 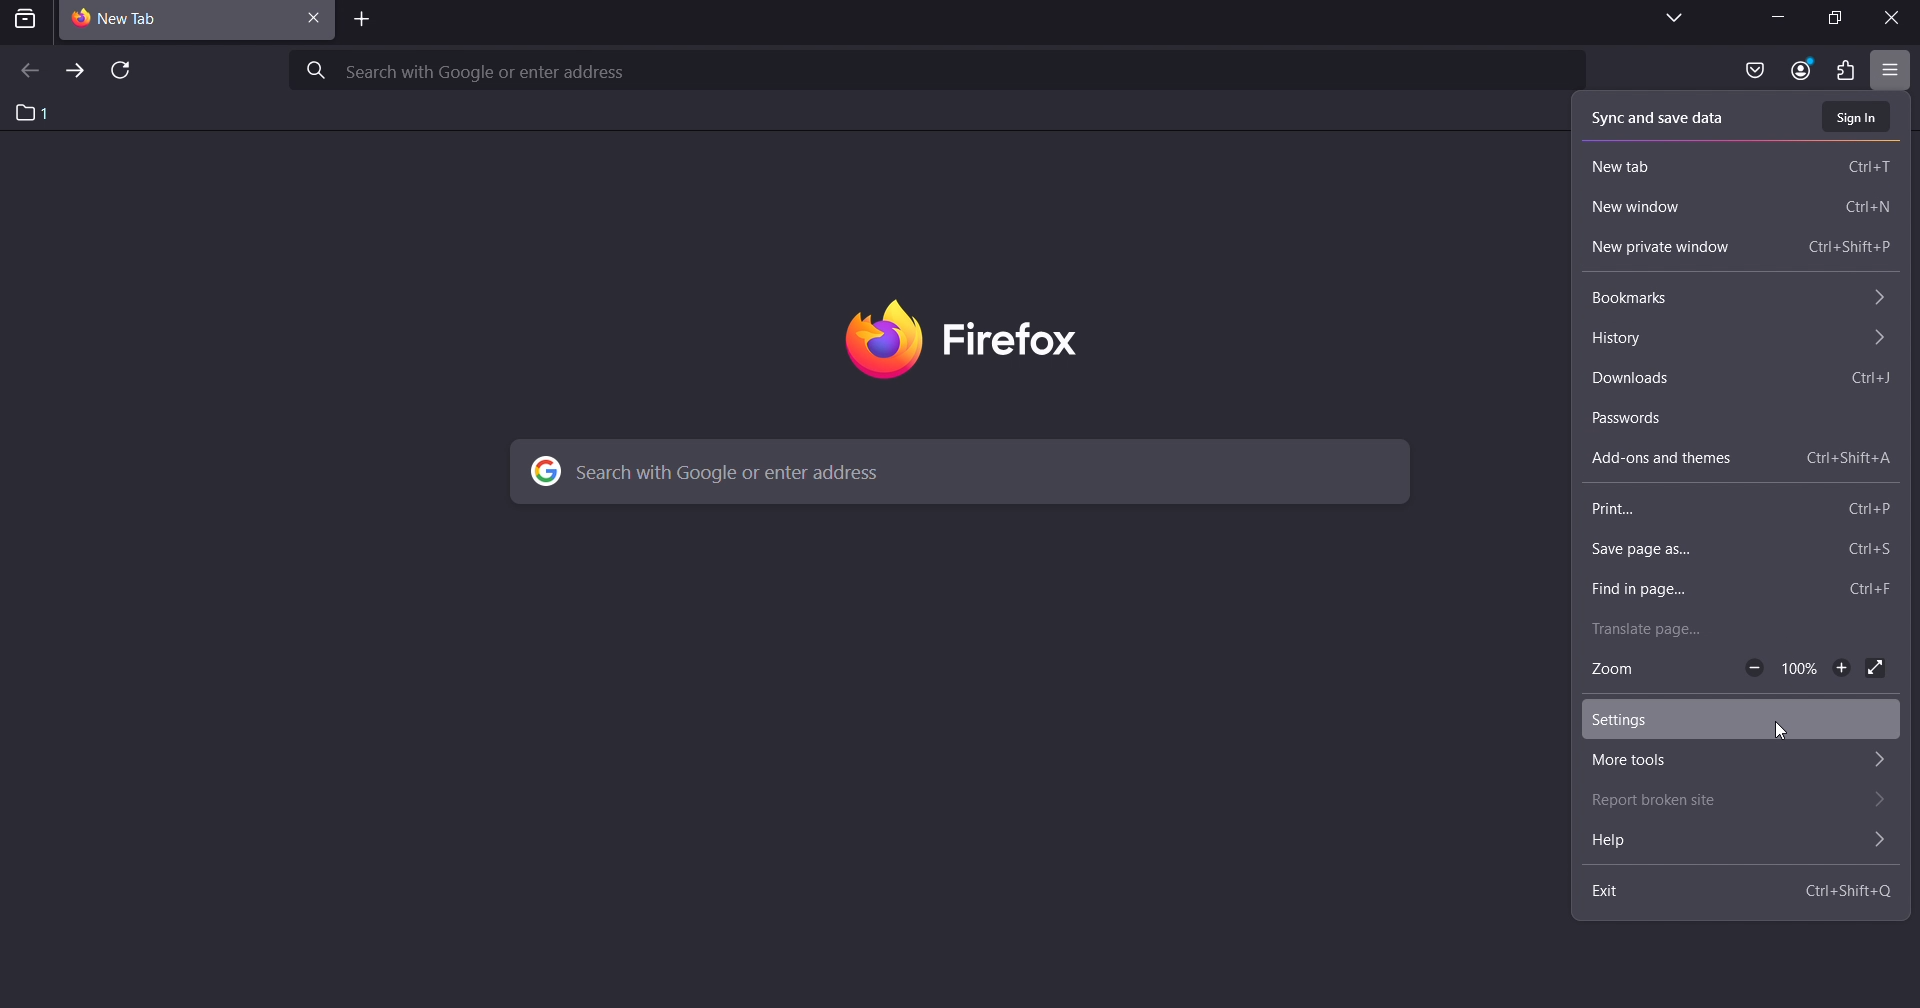 I want to click on forward one page, so click(x=73, y=72).